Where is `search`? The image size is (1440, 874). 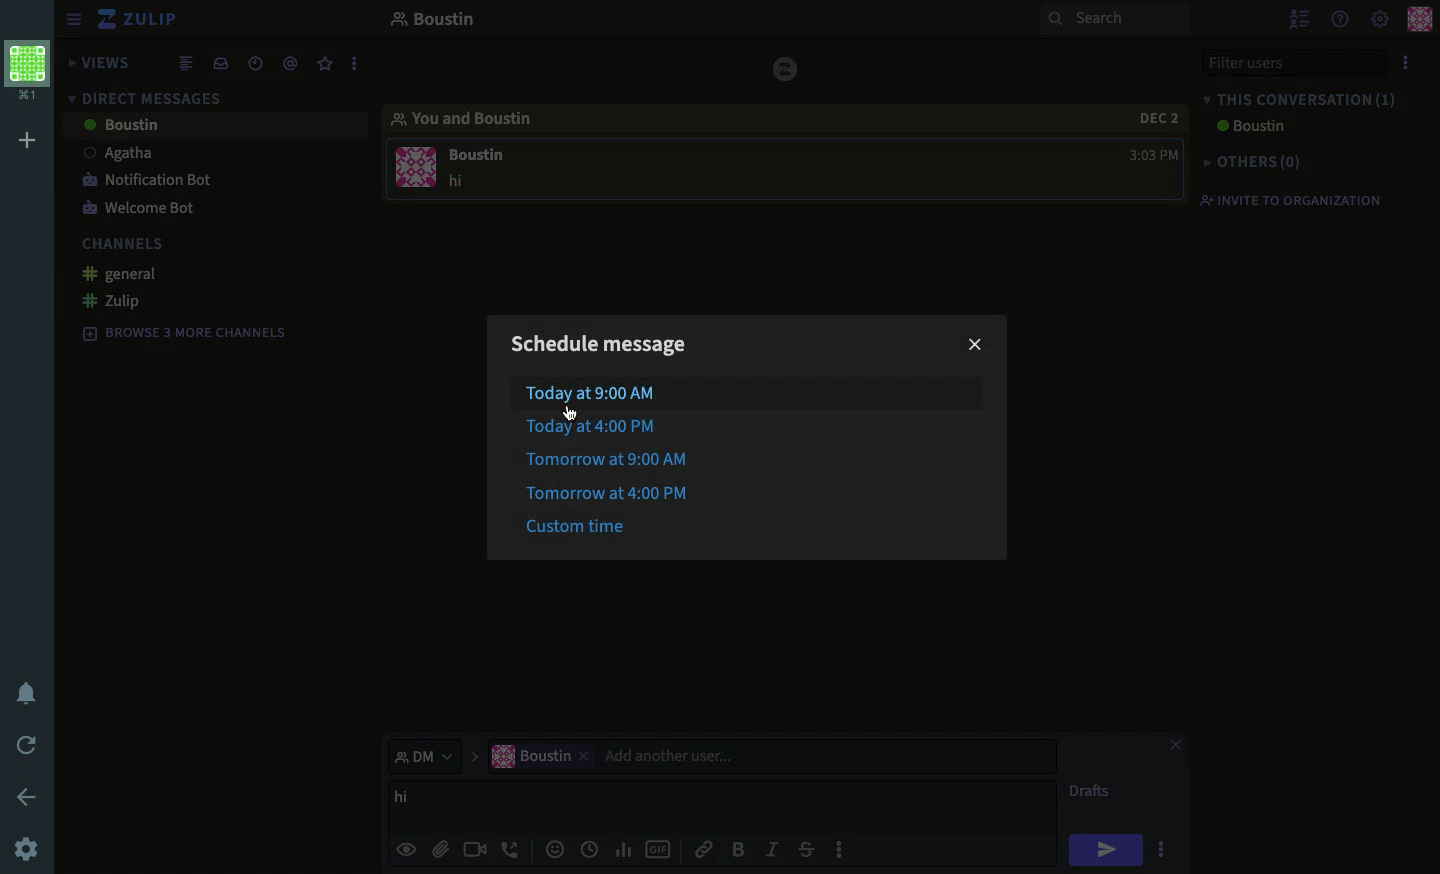
search is located at coordinates (1111, 20).